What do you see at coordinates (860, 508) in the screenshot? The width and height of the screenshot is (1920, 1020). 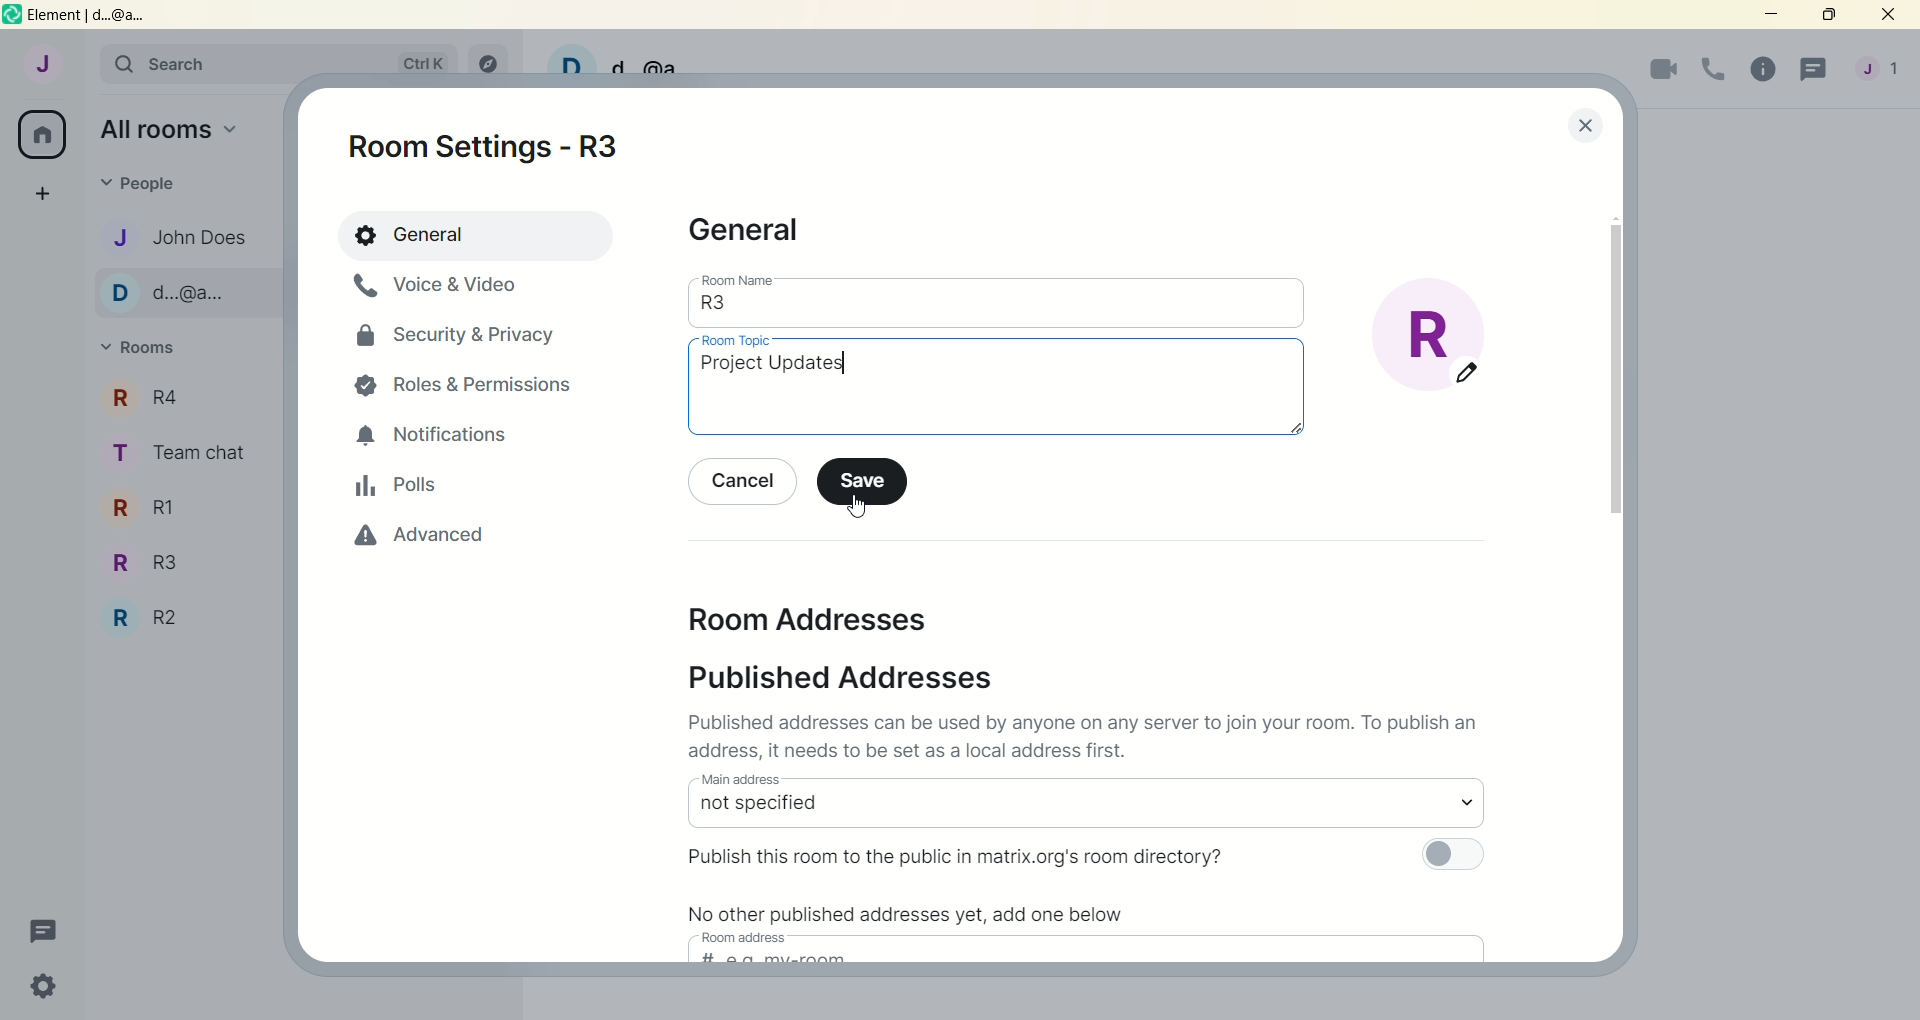 I see `cursor` at bounding box center [860, 508].